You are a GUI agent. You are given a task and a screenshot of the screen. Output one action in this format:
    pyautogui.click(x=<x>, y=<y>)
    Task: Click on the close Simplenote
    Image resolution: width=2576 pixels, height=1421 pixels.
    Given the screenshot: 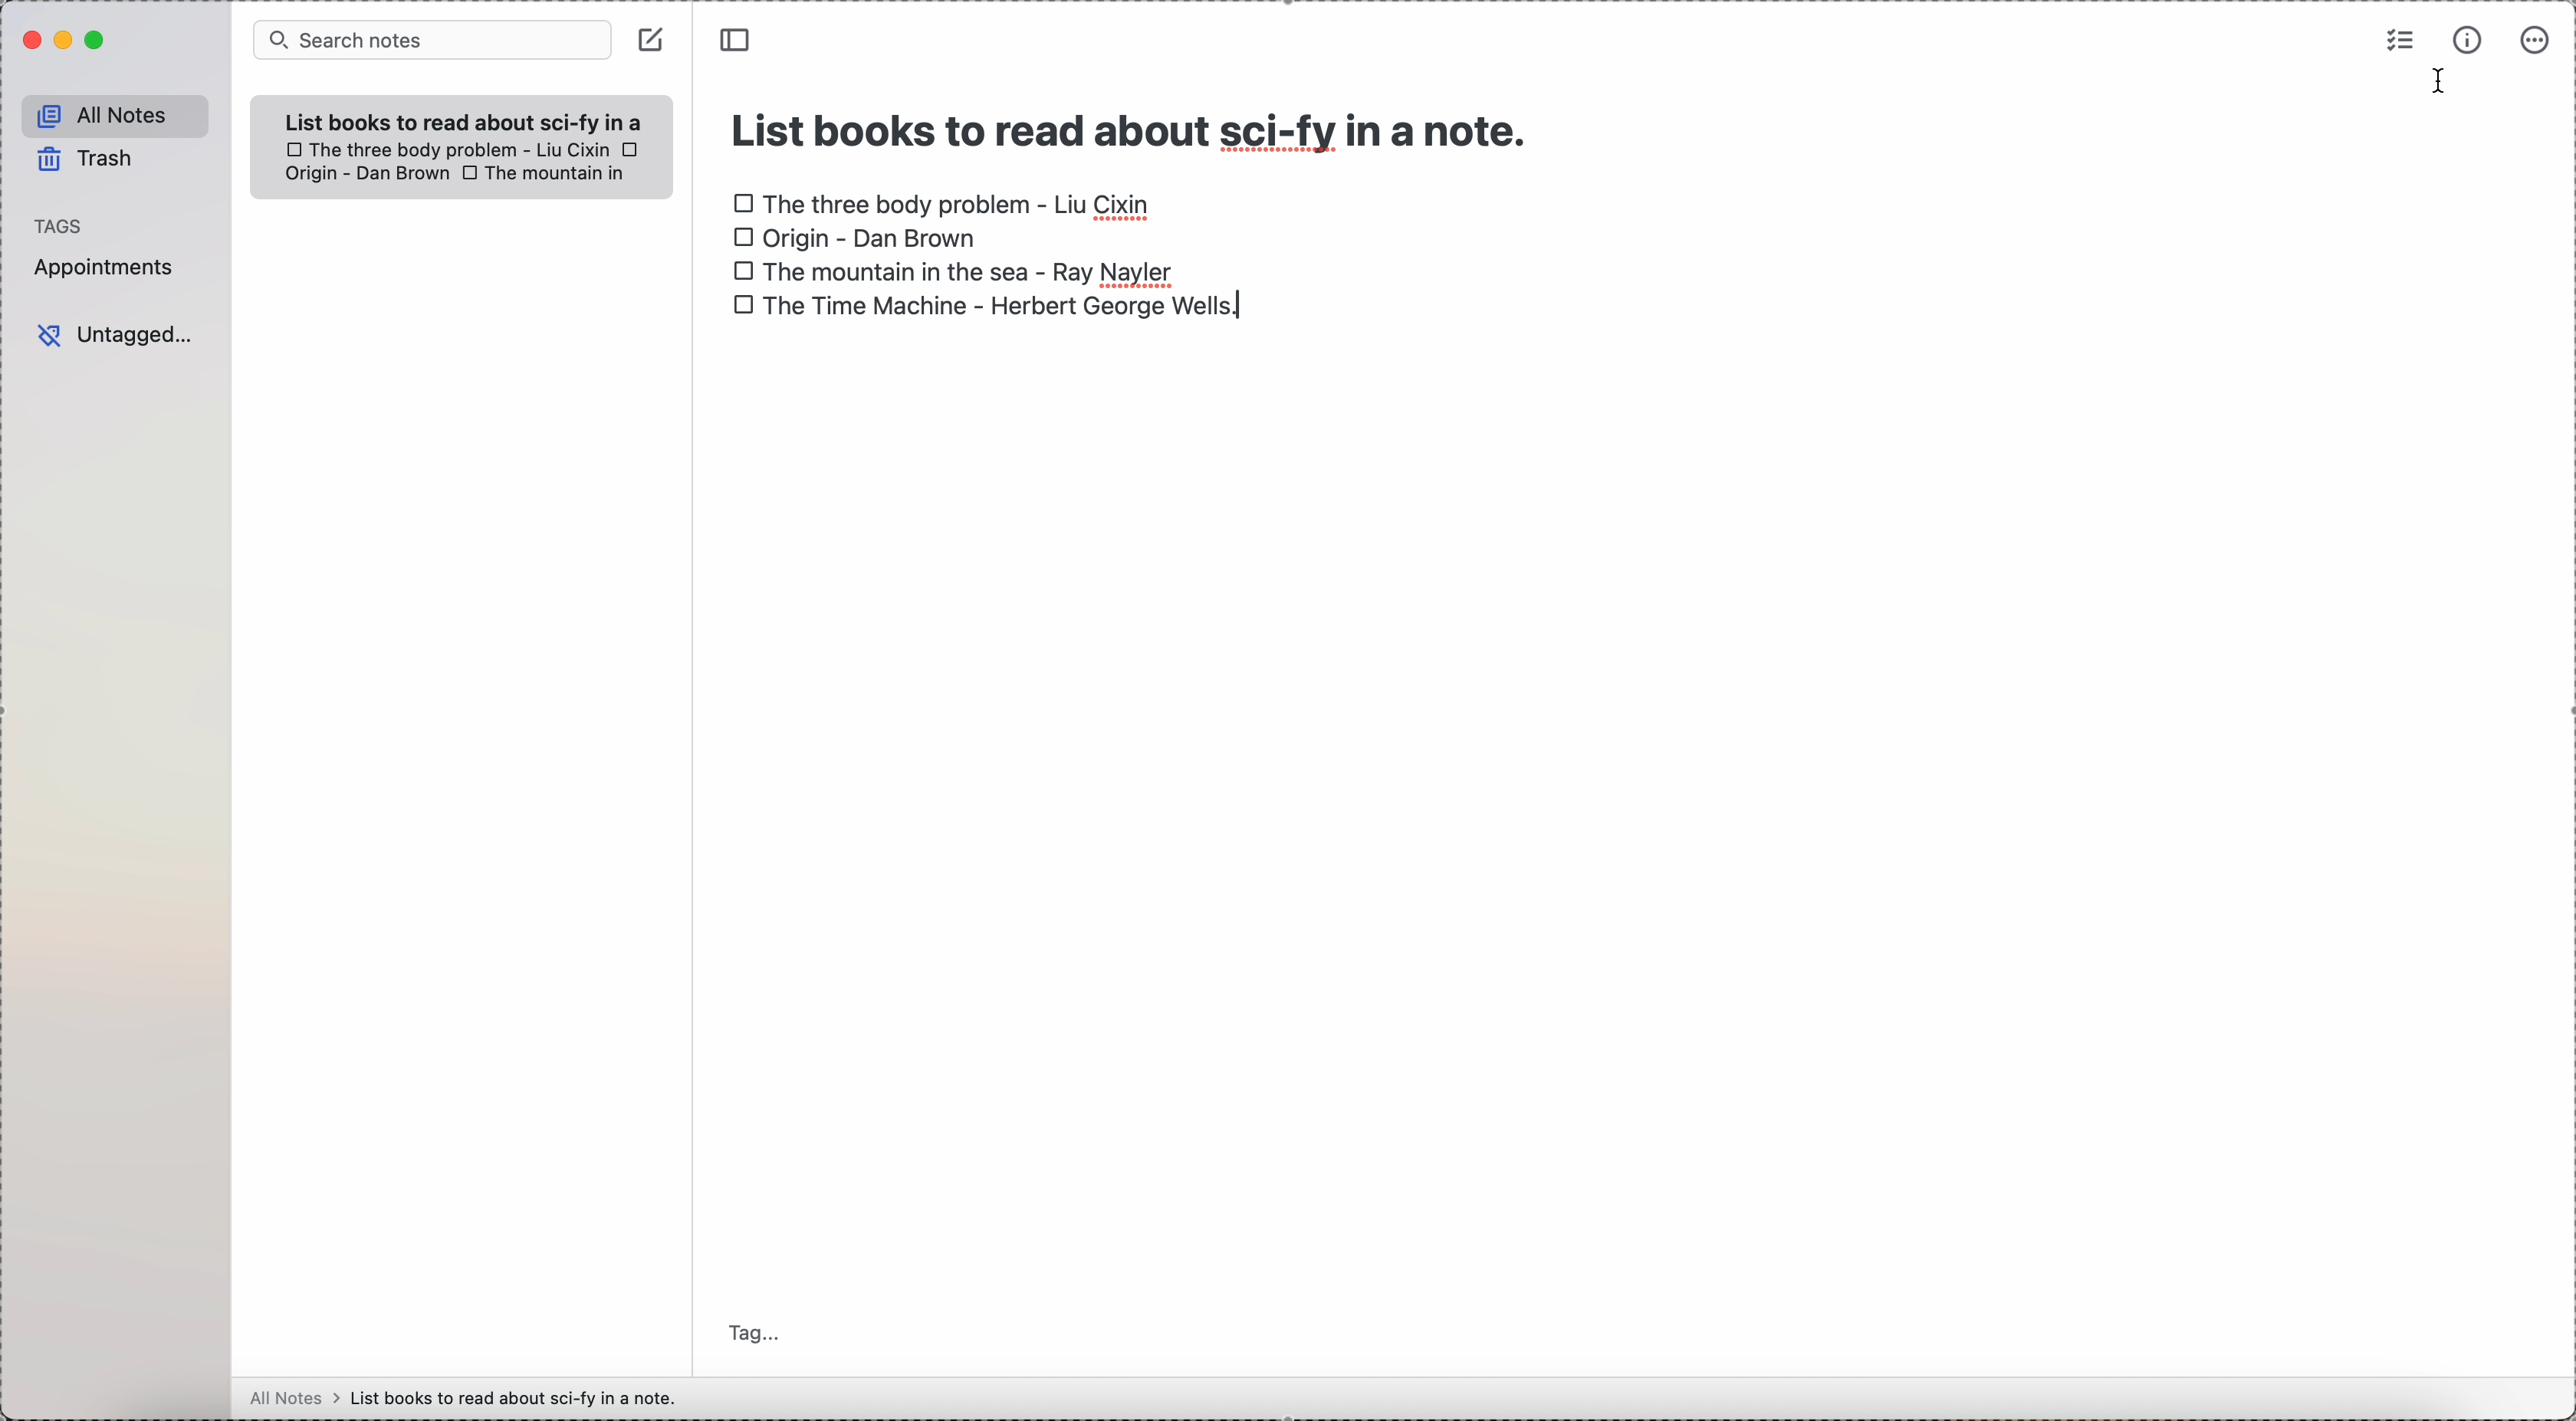 What is the action you would take?
    pyautogui.click(x=28, y=40)
    